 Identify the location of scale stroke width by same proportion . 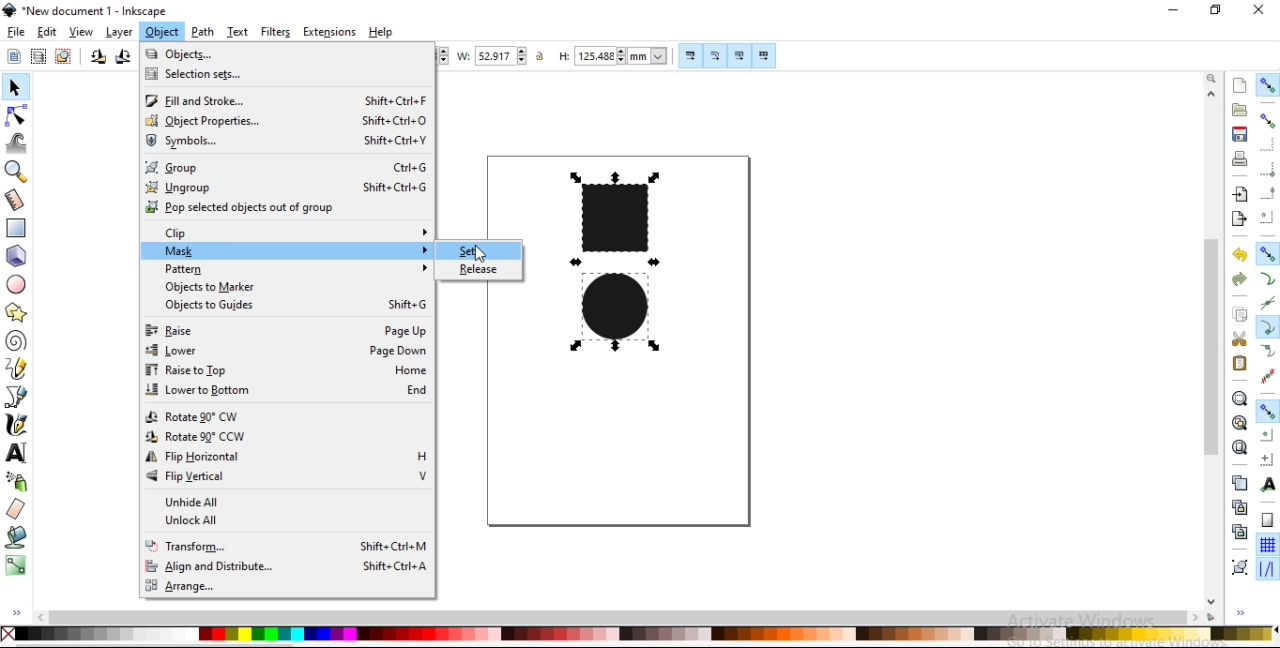
(690, 56).